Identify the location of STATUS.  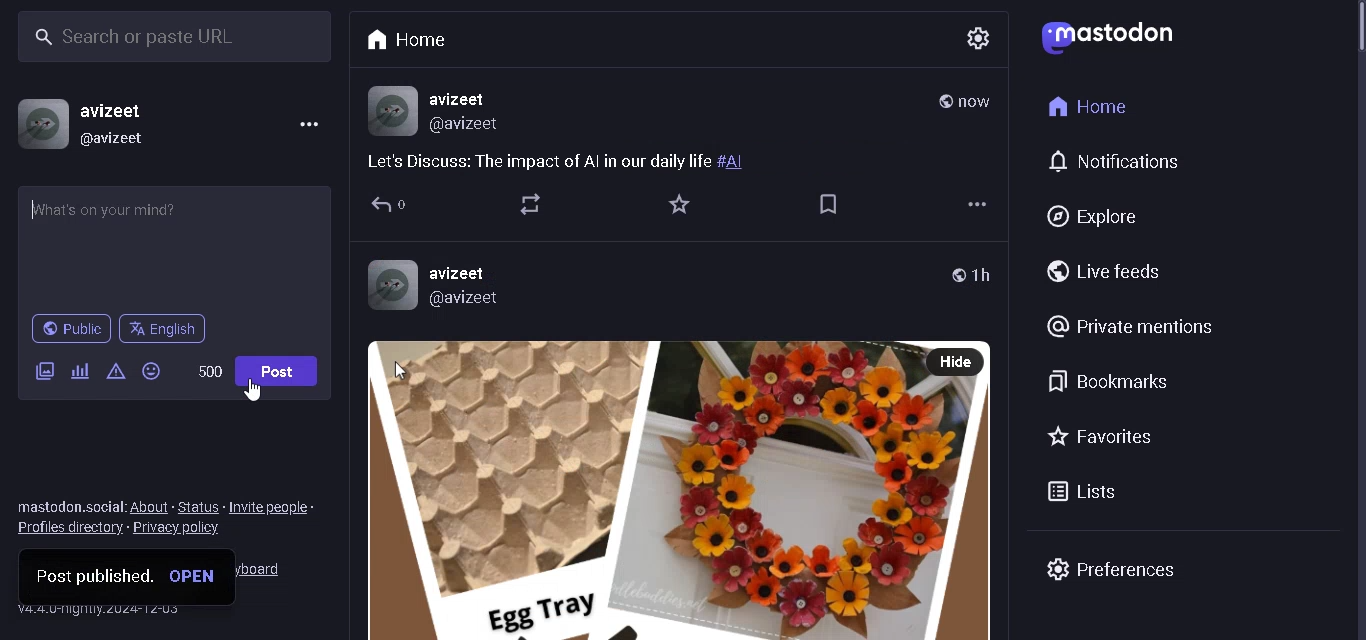
(199, 506).